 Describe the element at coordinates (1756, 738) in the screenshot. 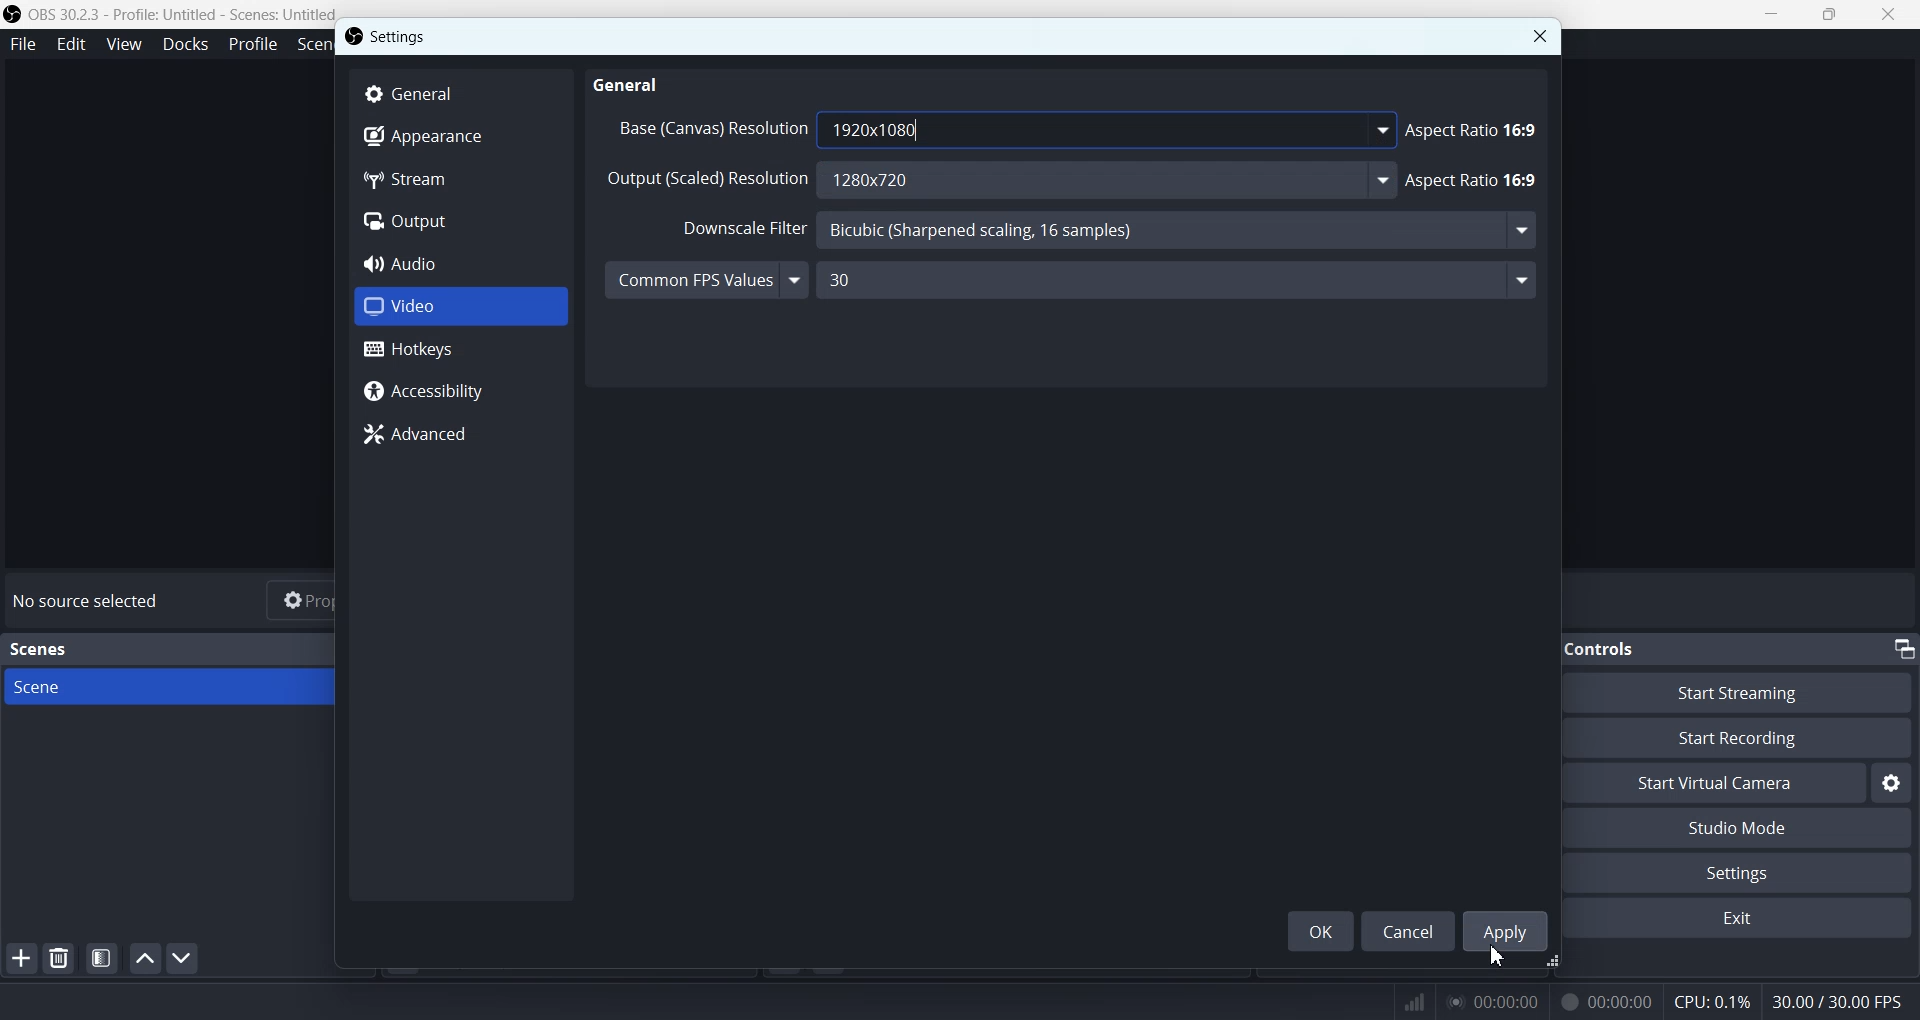

I see `Start Recording` at that location.